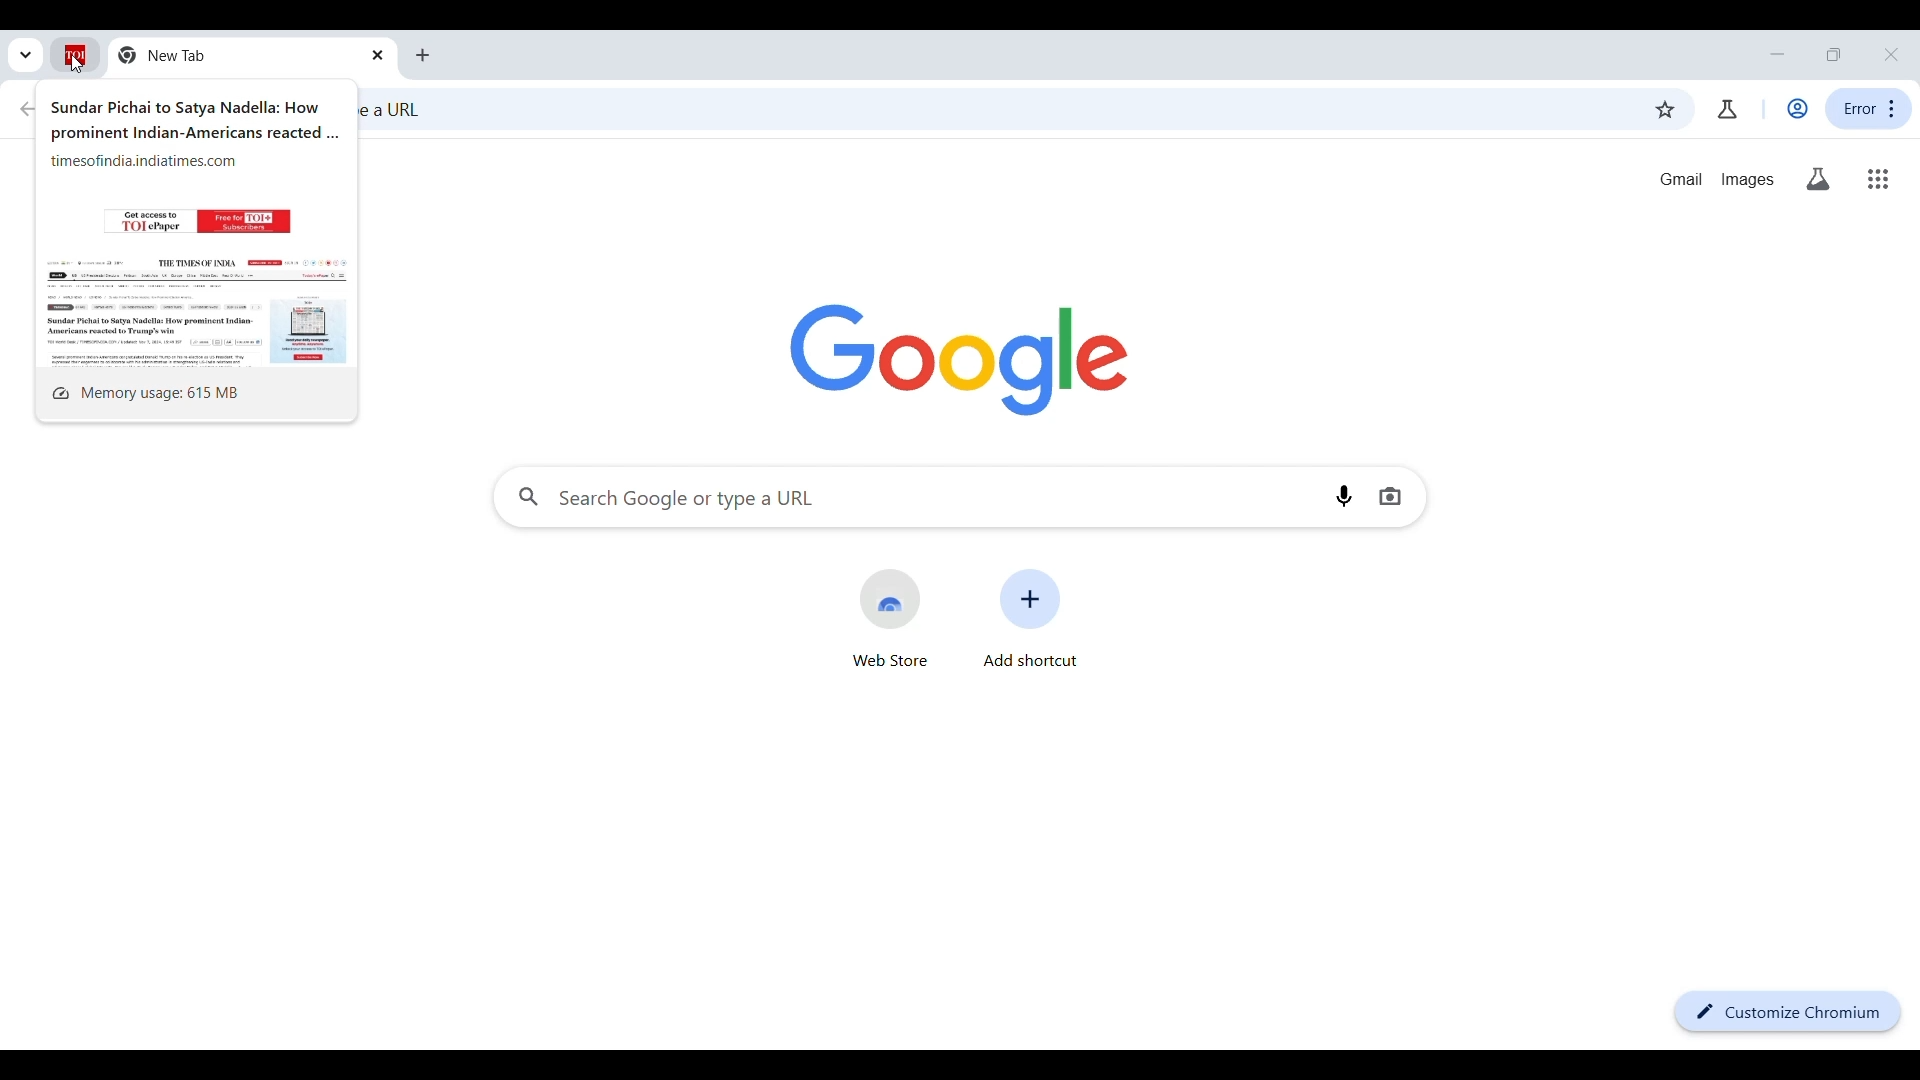  I want to click on Google logo, so click(958, 361).